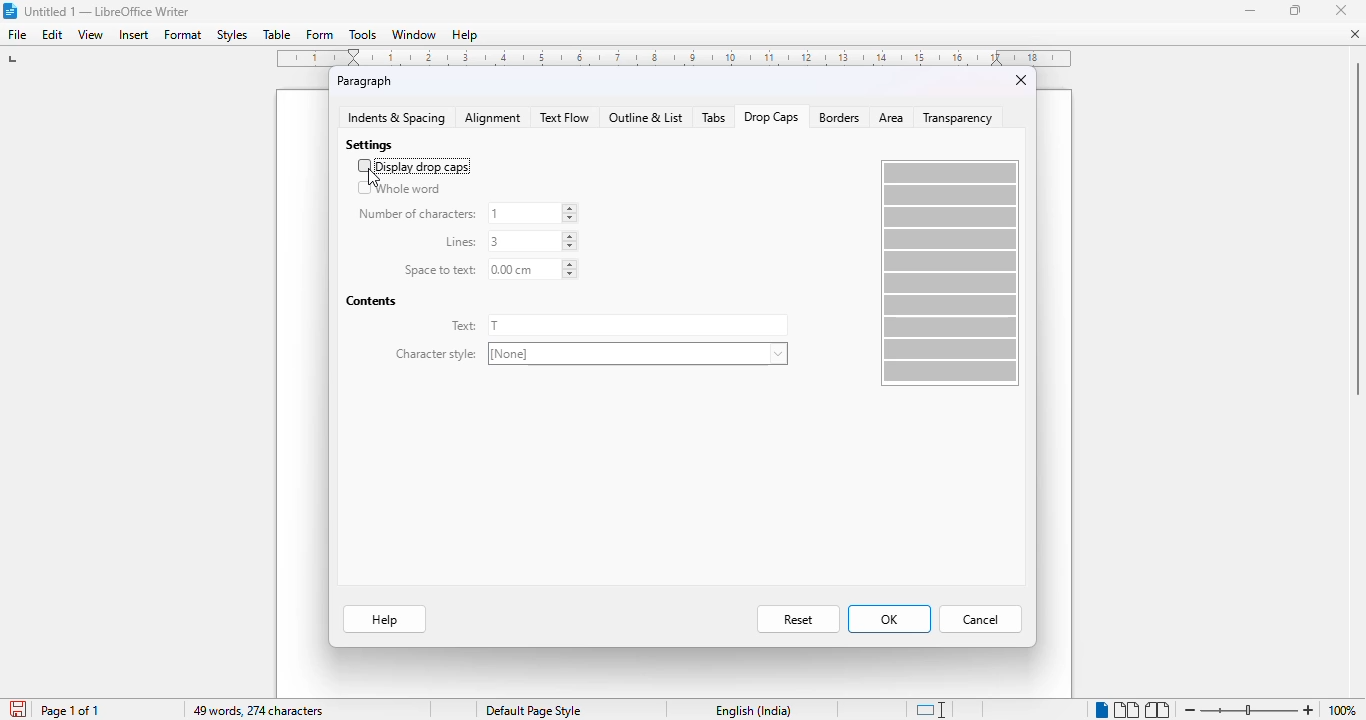 The height and width of the screenshot is (720, 1366). I want to click on help, so click(385, 618).